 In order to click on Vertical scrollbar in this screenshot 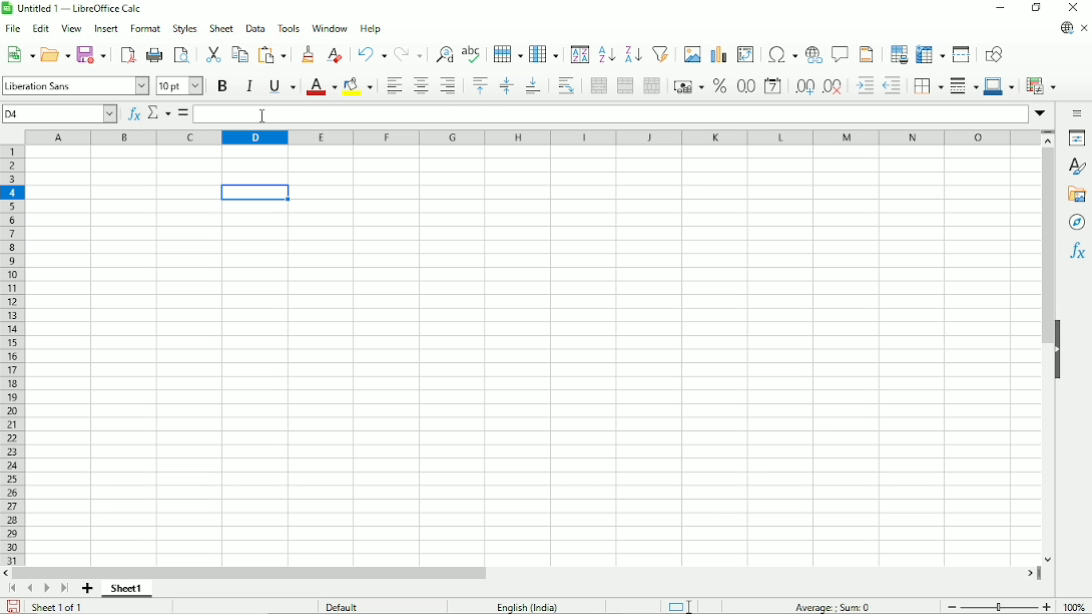, I will do `click(1047, 246)`.